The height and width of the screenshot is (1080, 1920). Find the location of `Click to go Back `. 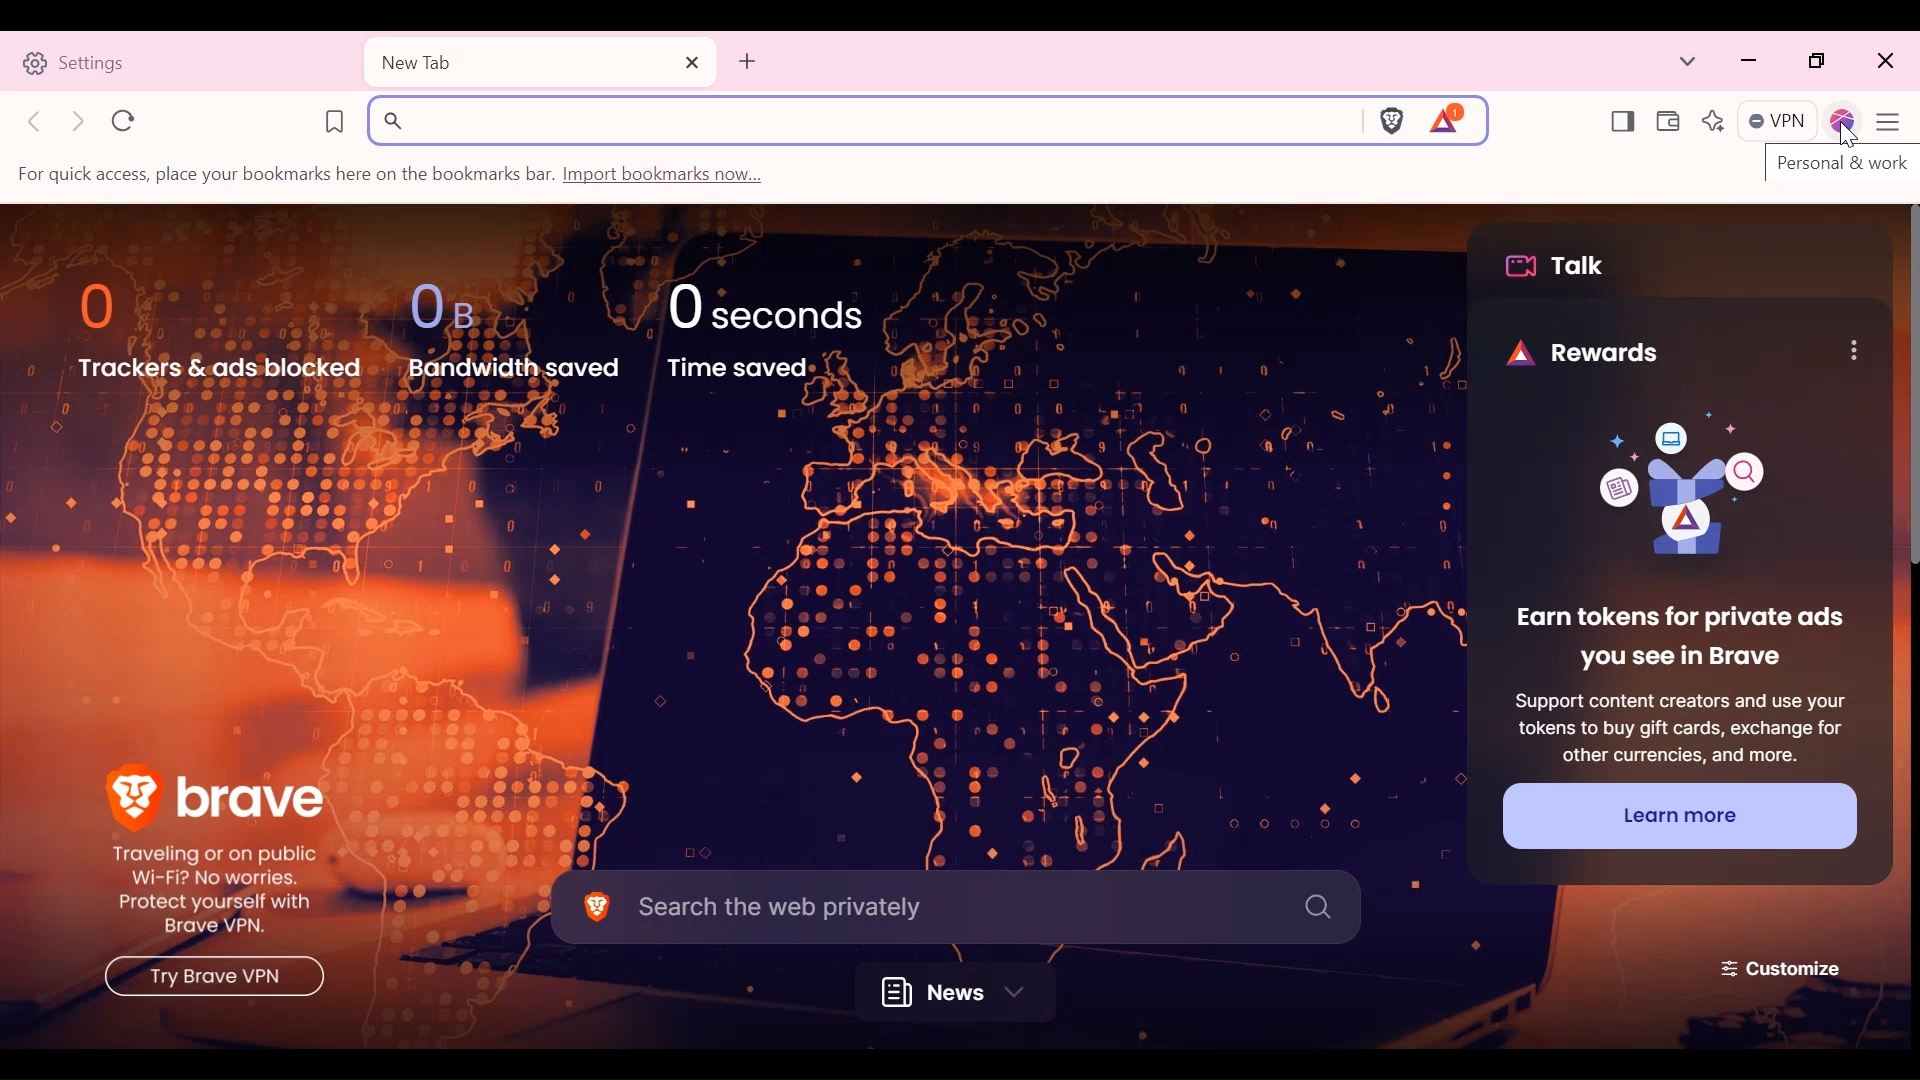

Click to go Back  is located at coordinates (37, 120).